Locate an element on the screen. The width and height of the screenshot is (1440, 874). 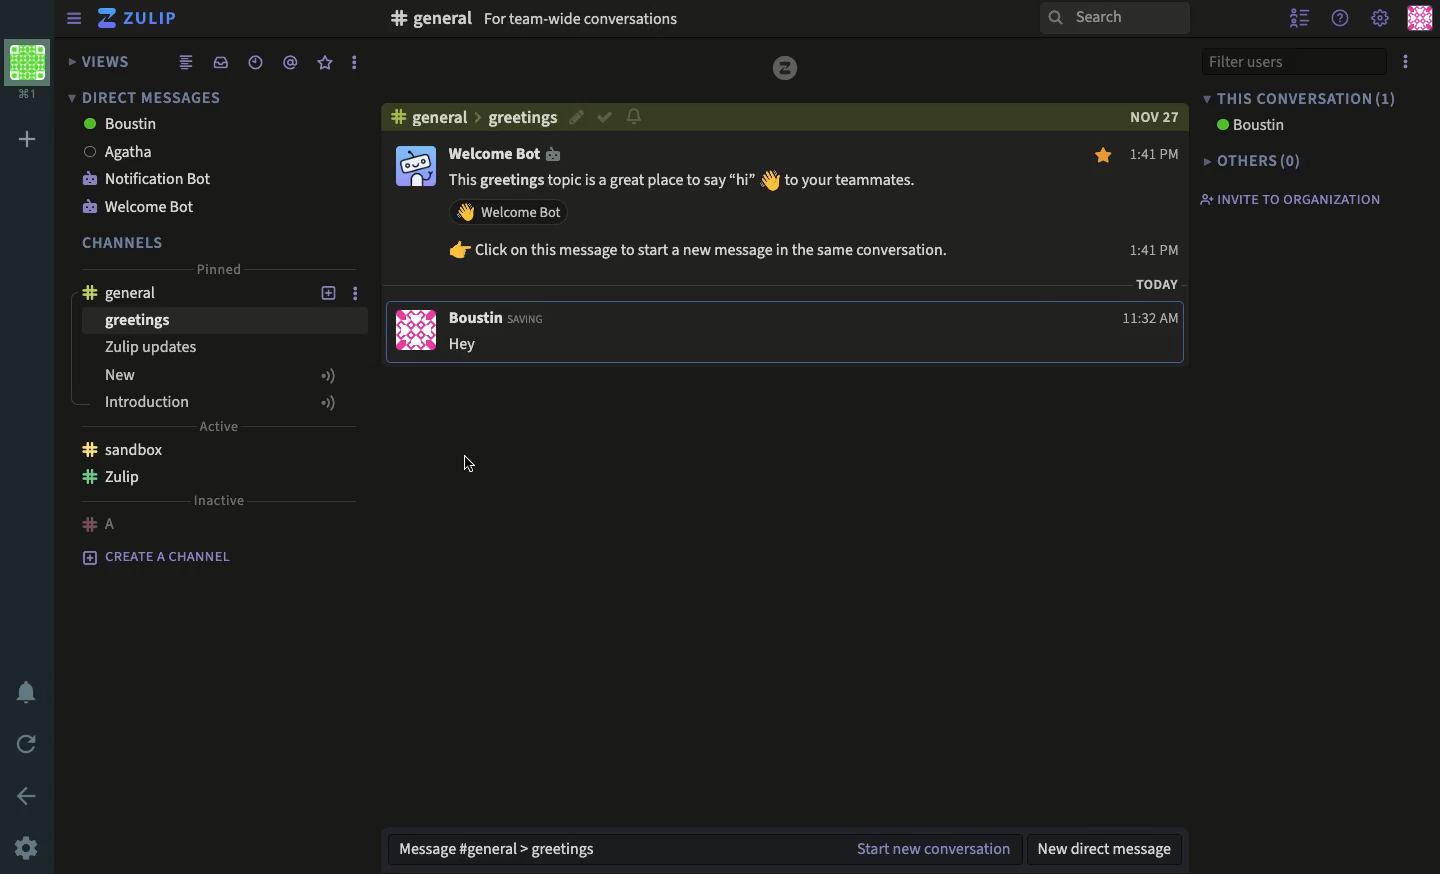
combined feed is located at coordinates (186, 63).